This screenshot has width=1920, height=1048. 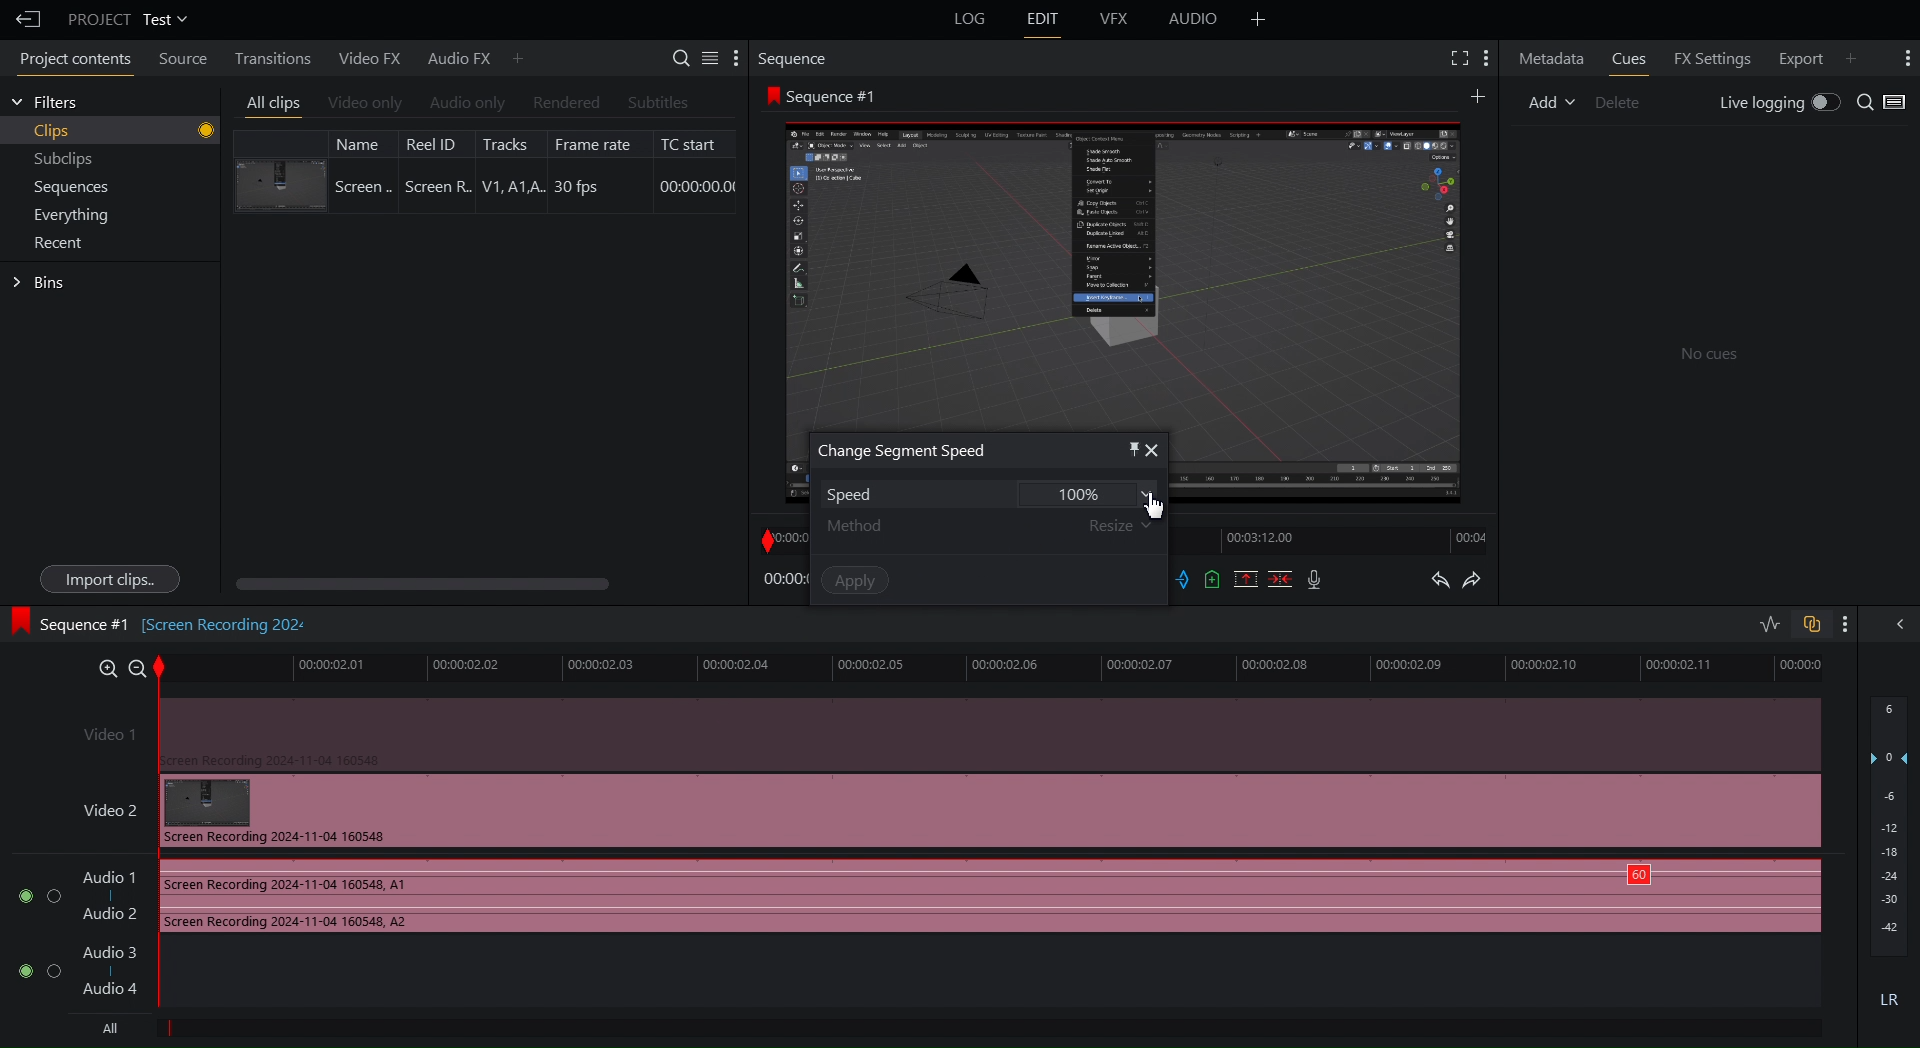 What do you see at coordinates (485, 170) in the screenshot?
I see `Clip` at bounding box center [485, 170].